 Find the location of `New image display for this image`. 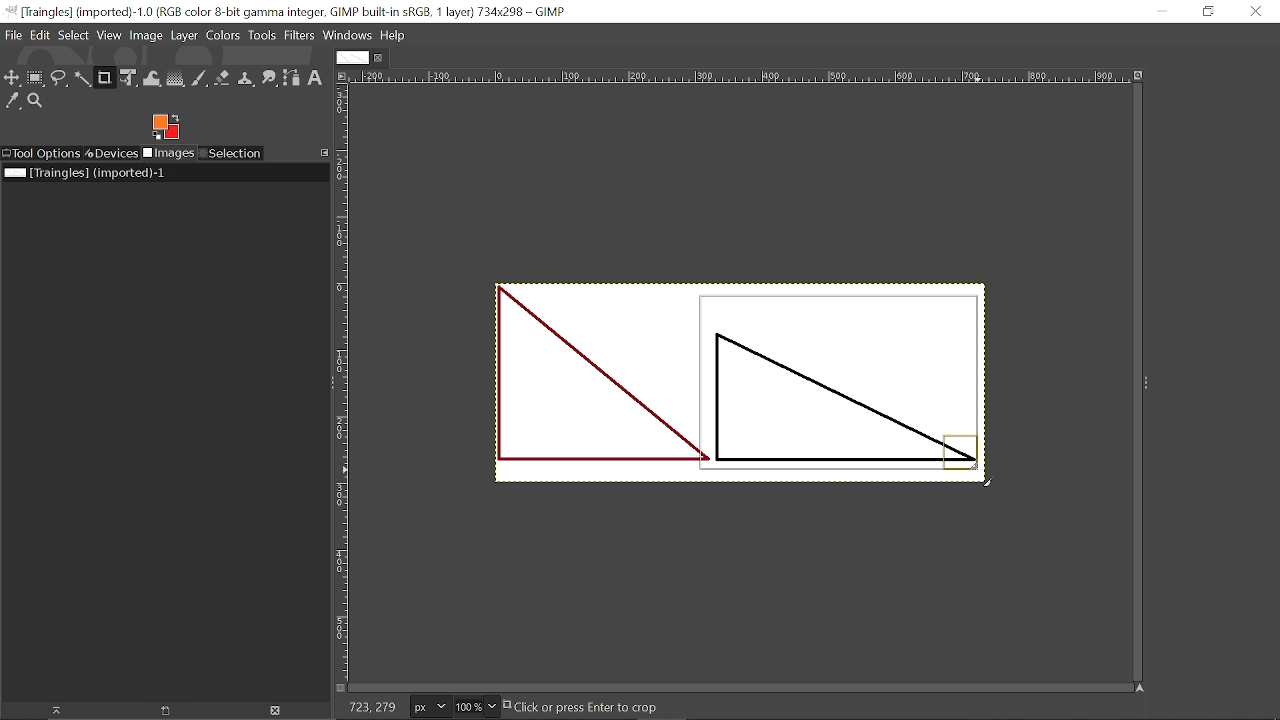

New image display for this image is located at coordinates (166, 711).